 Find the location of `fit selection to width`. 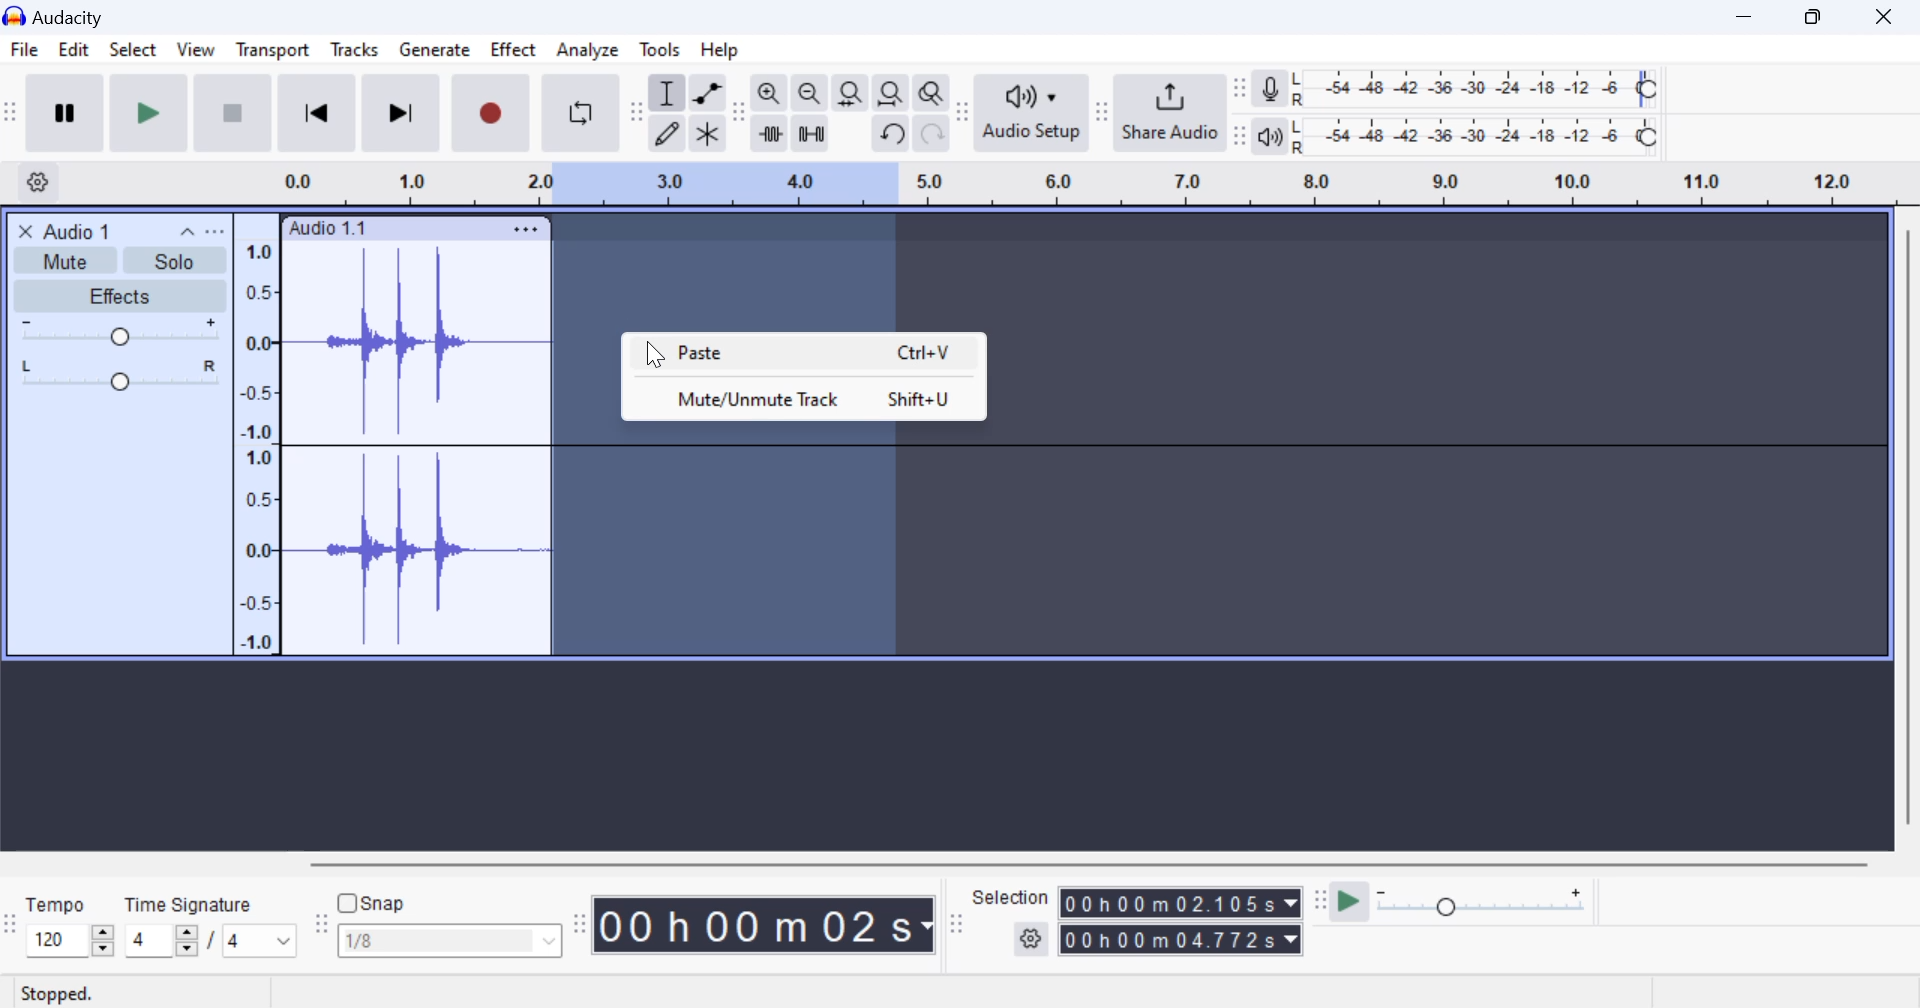

fit selection to width is located at coordinates (848, 95).